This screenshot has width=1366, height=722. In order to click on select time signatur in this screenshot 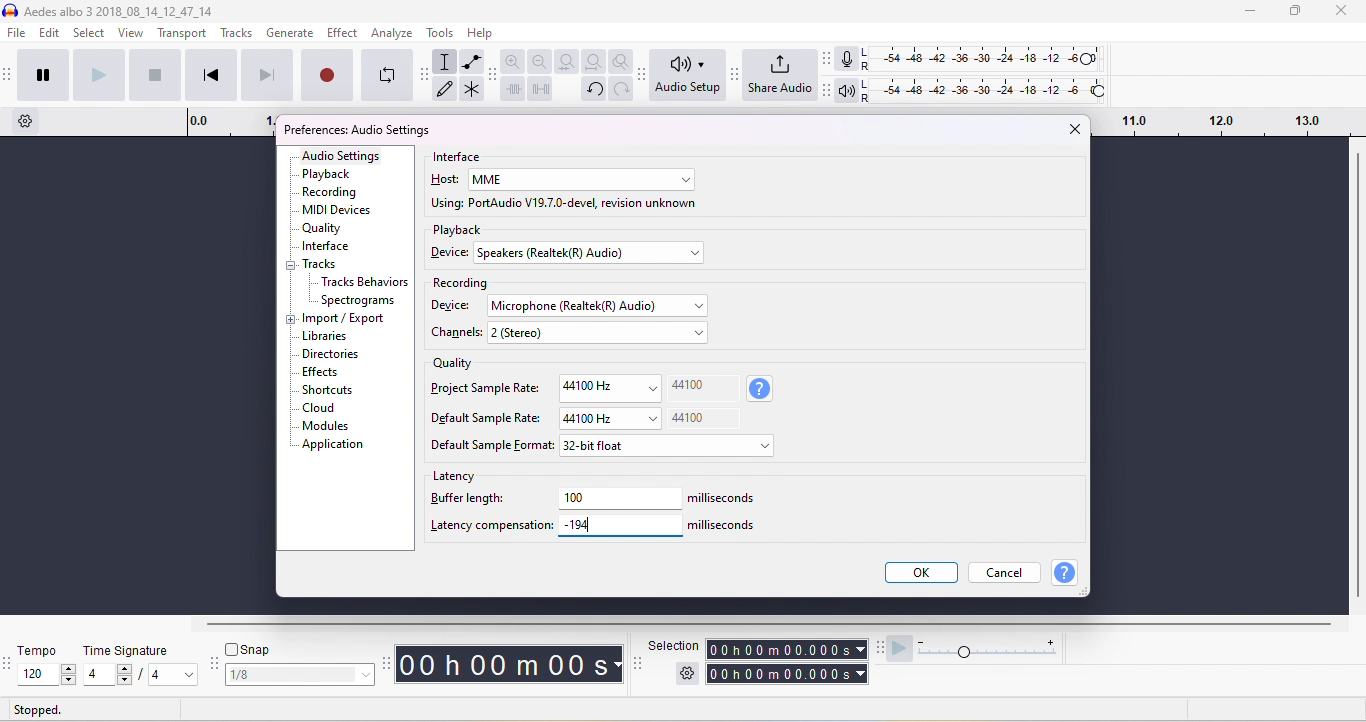, I will do `click(143, 676)`.